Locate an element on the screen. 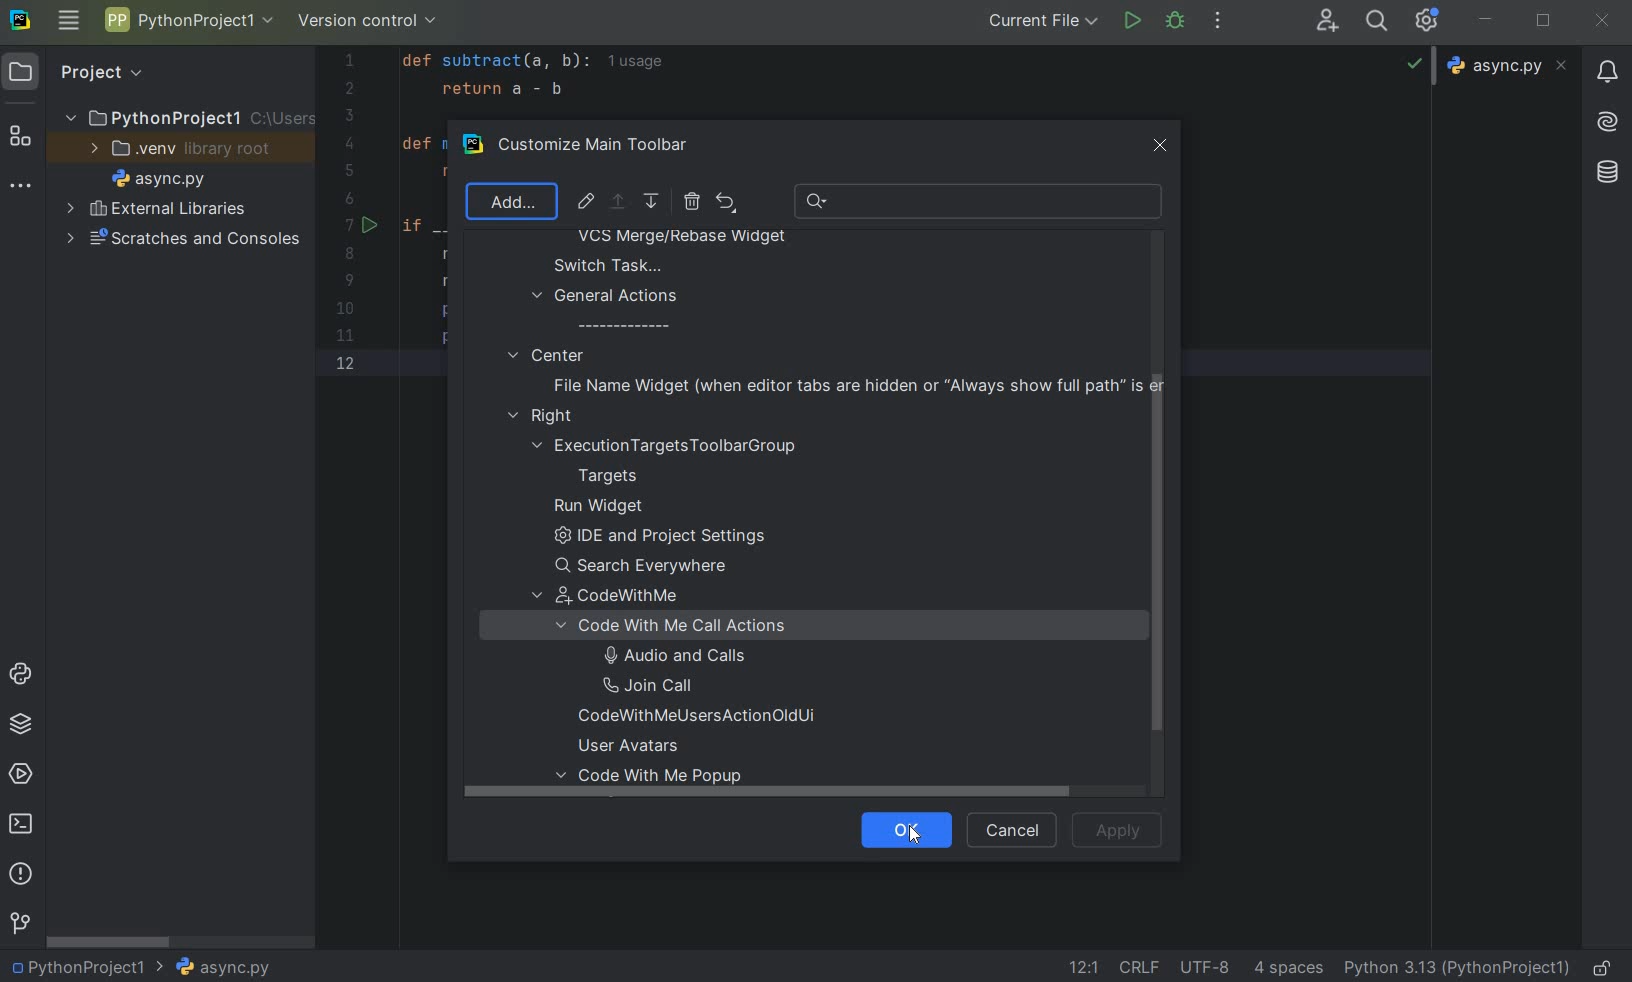 This screenshot has height=982, width=1632. CLOSE is located at coordinates (1601, 22).